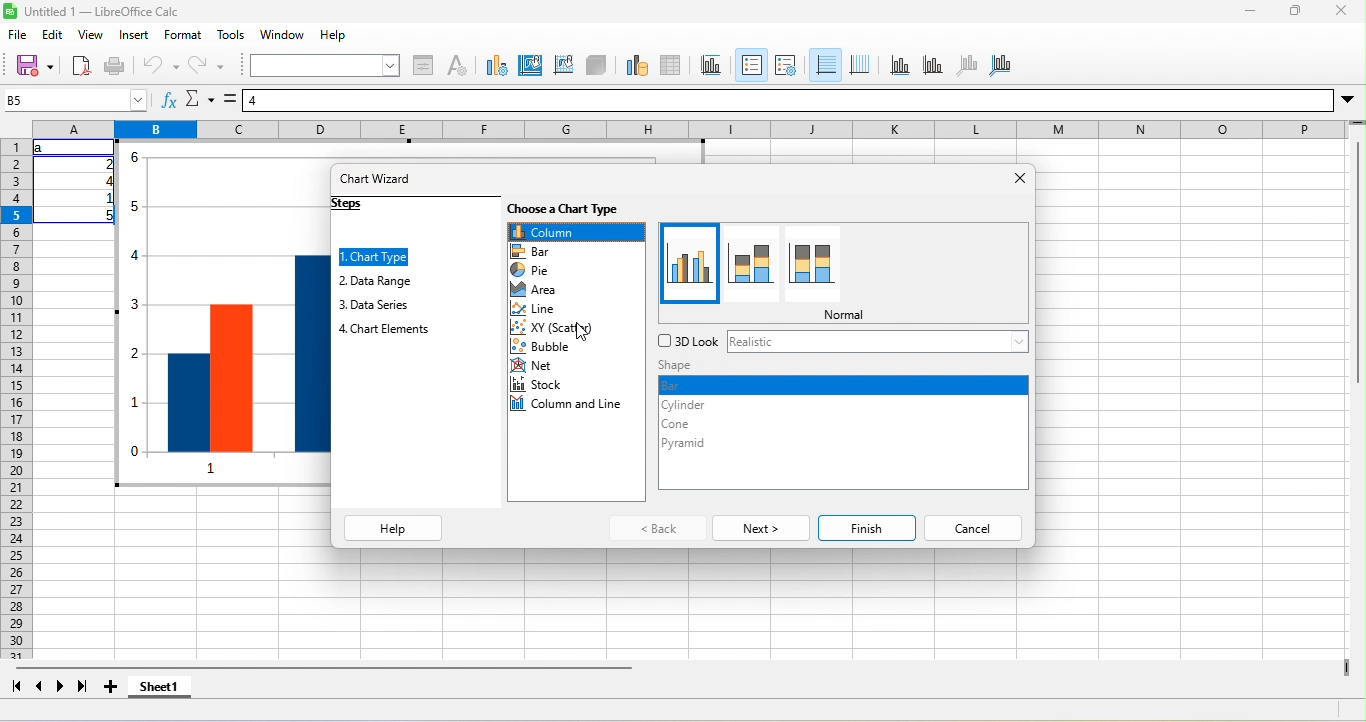 This screenshot has width=1366, height=722. I want to click on name box, so click(76, 100).